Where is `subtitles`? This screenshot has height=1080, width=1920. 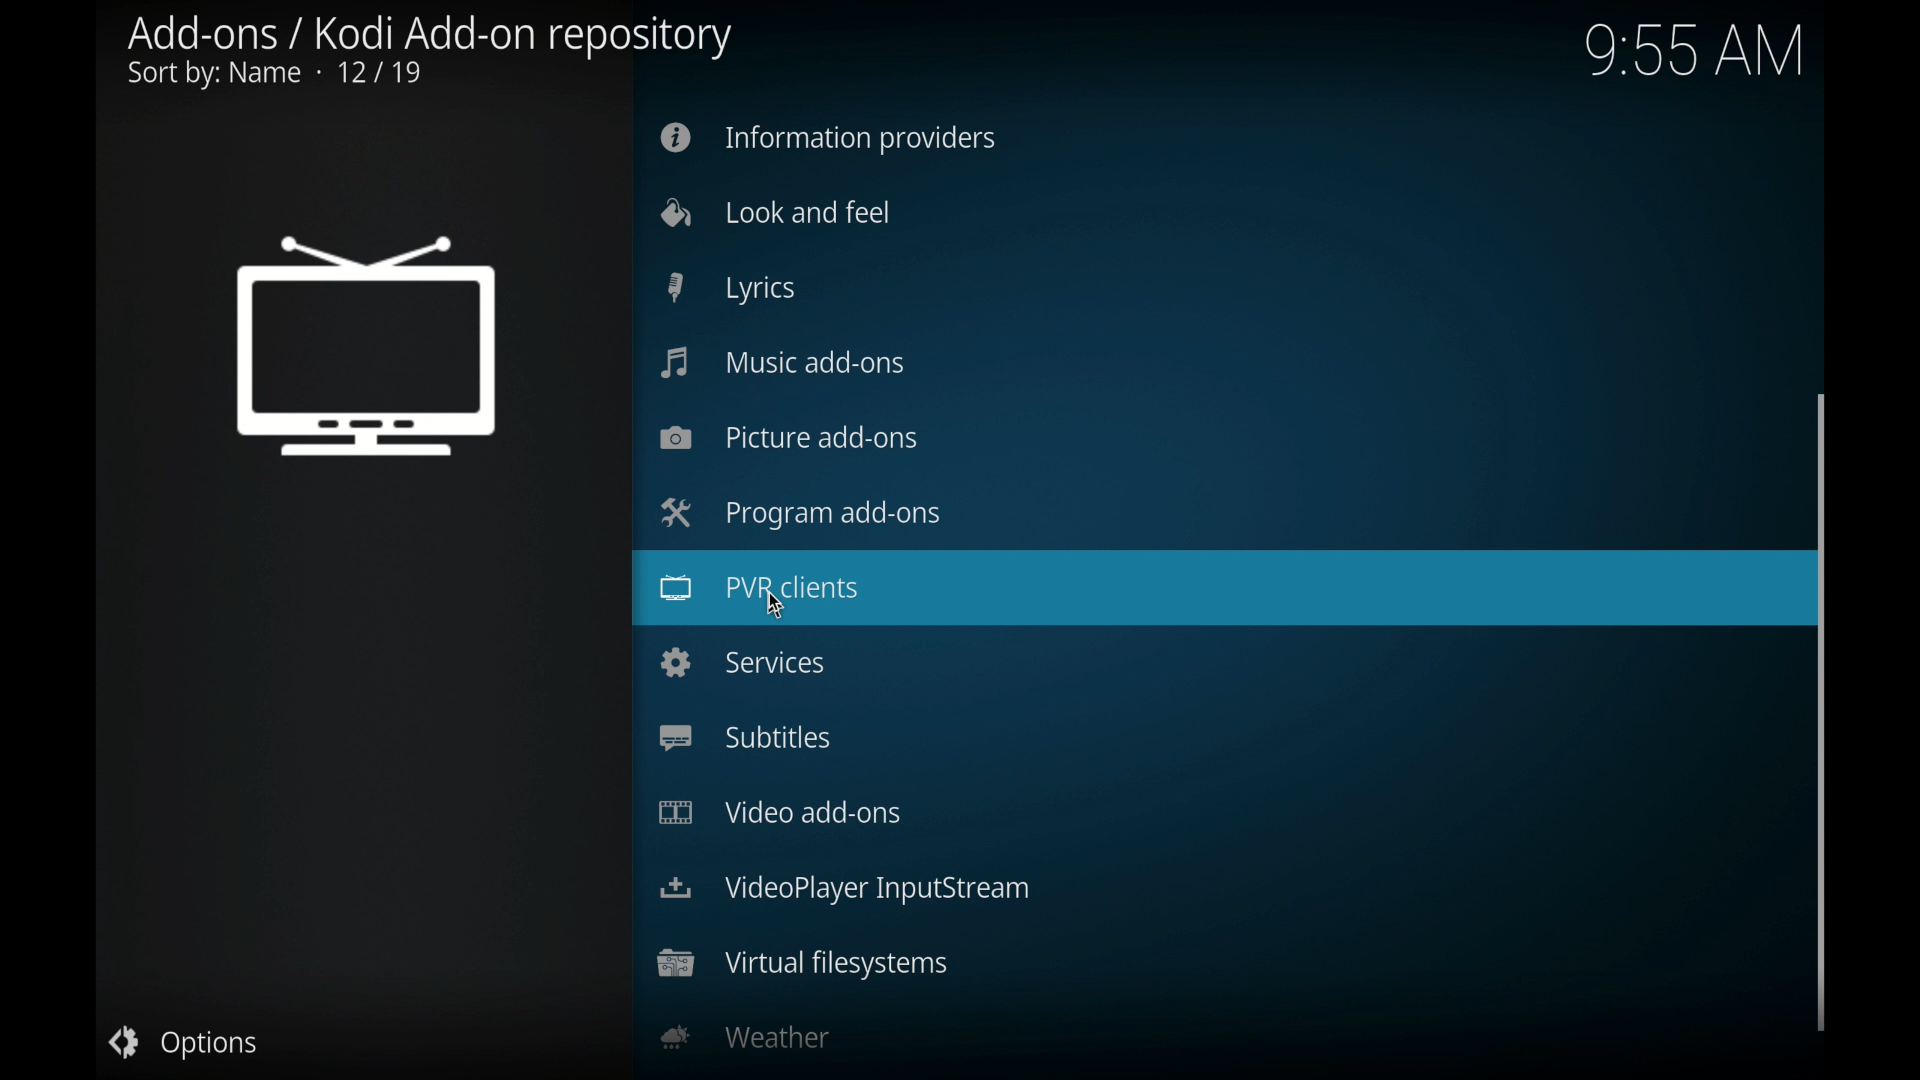
subtitles is located at coordinates (744, 738).